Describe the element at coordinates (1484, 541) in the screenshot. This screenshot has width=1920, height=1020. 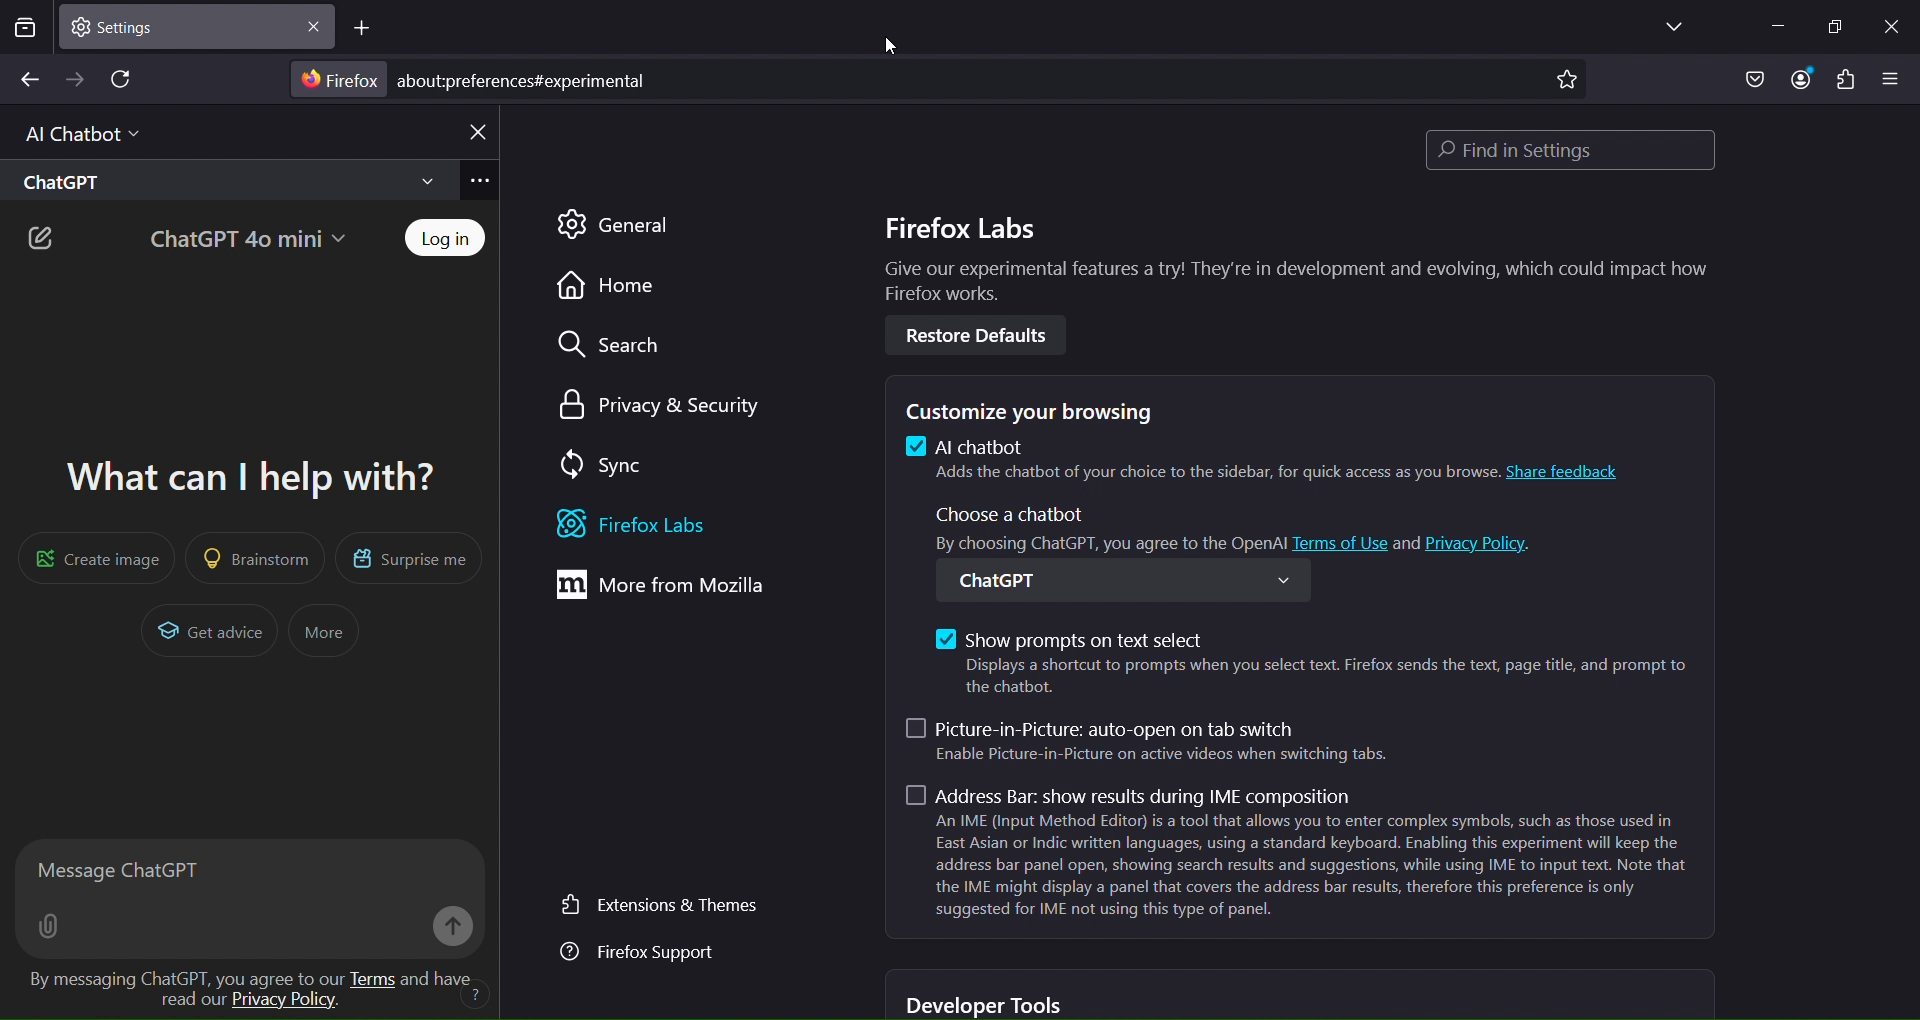
I see `privacy policy` at that location.